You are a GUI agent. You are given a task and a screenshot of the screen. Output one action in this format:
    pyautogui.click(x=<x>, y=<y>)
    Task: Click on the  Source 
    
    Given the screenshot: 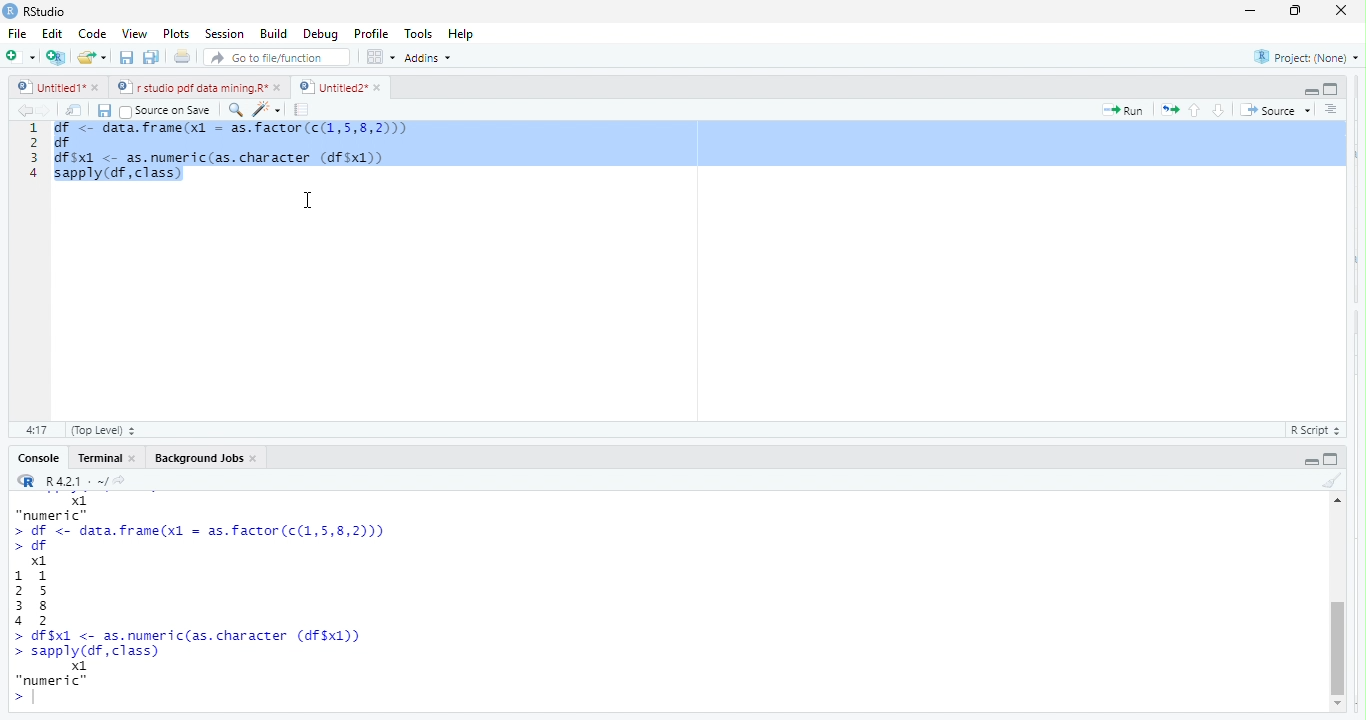 What is the action you would take?
    pyautogui.click(x=1278, y=112)
    